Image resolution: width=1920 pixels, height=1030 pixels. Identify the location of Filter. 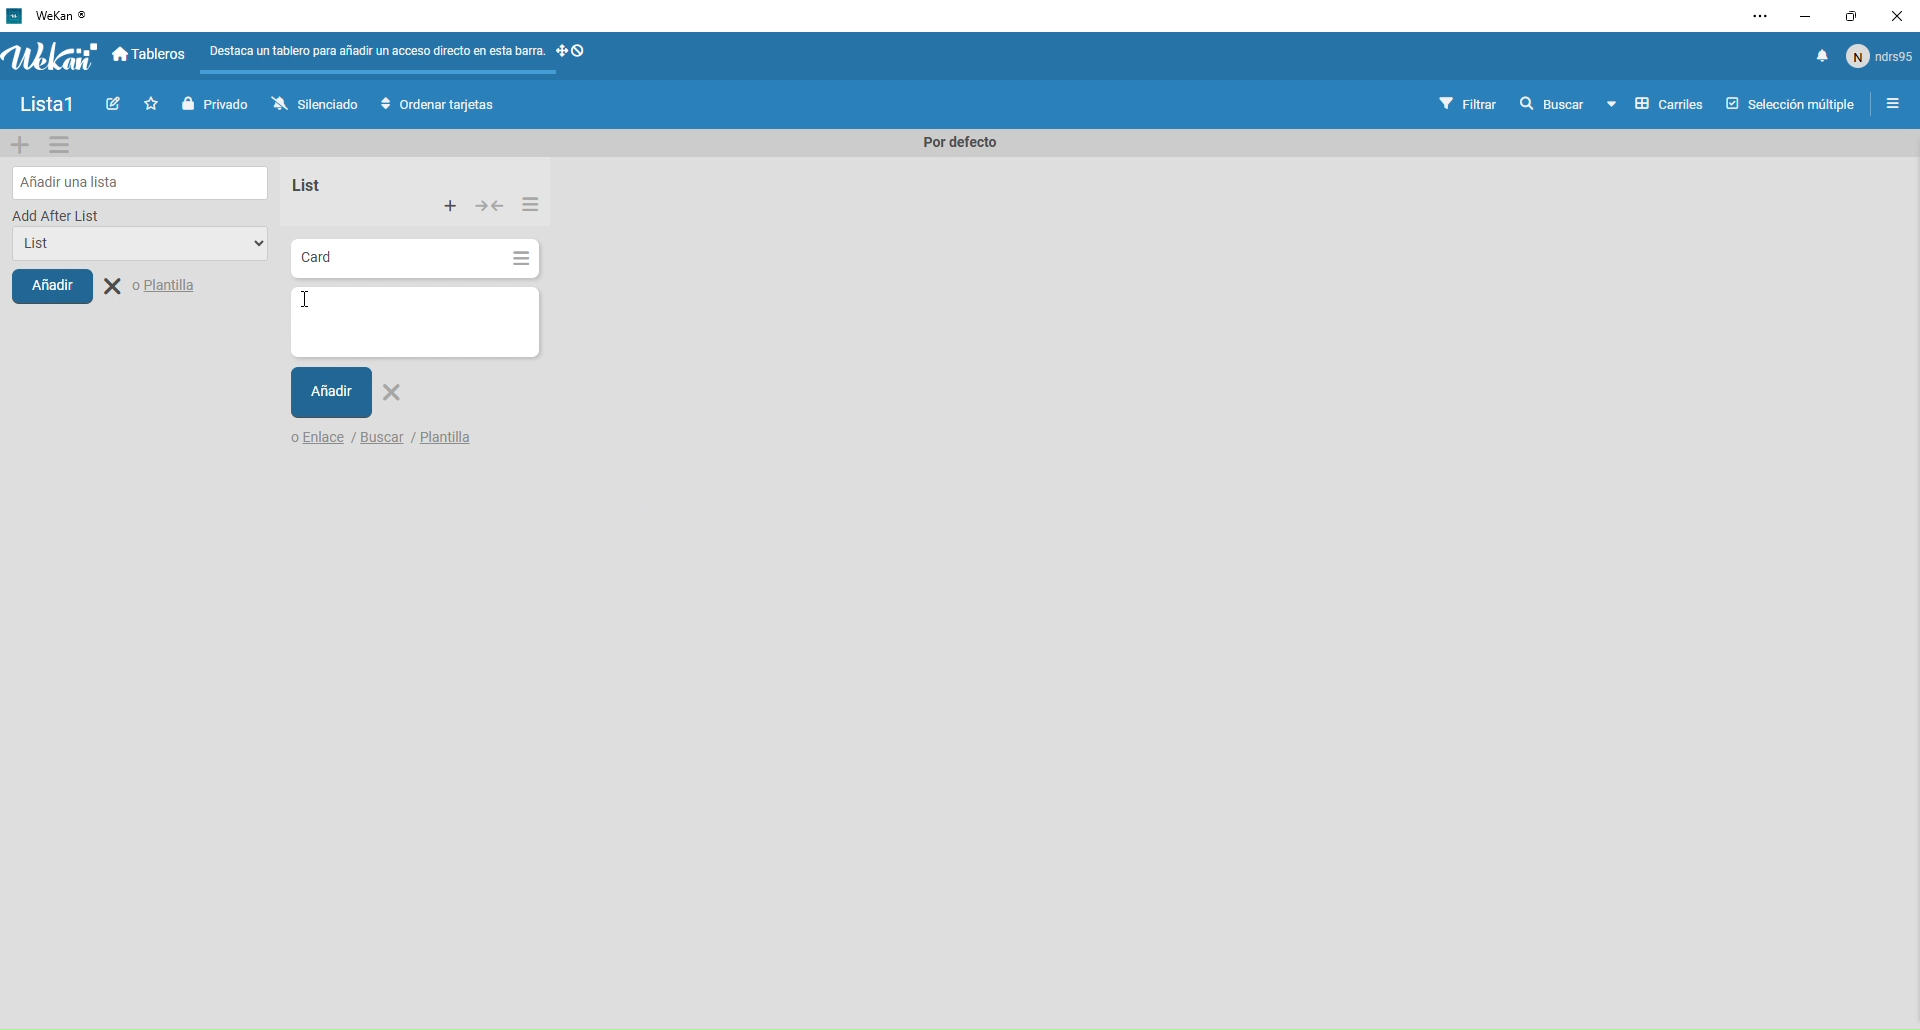
(1469, 105).